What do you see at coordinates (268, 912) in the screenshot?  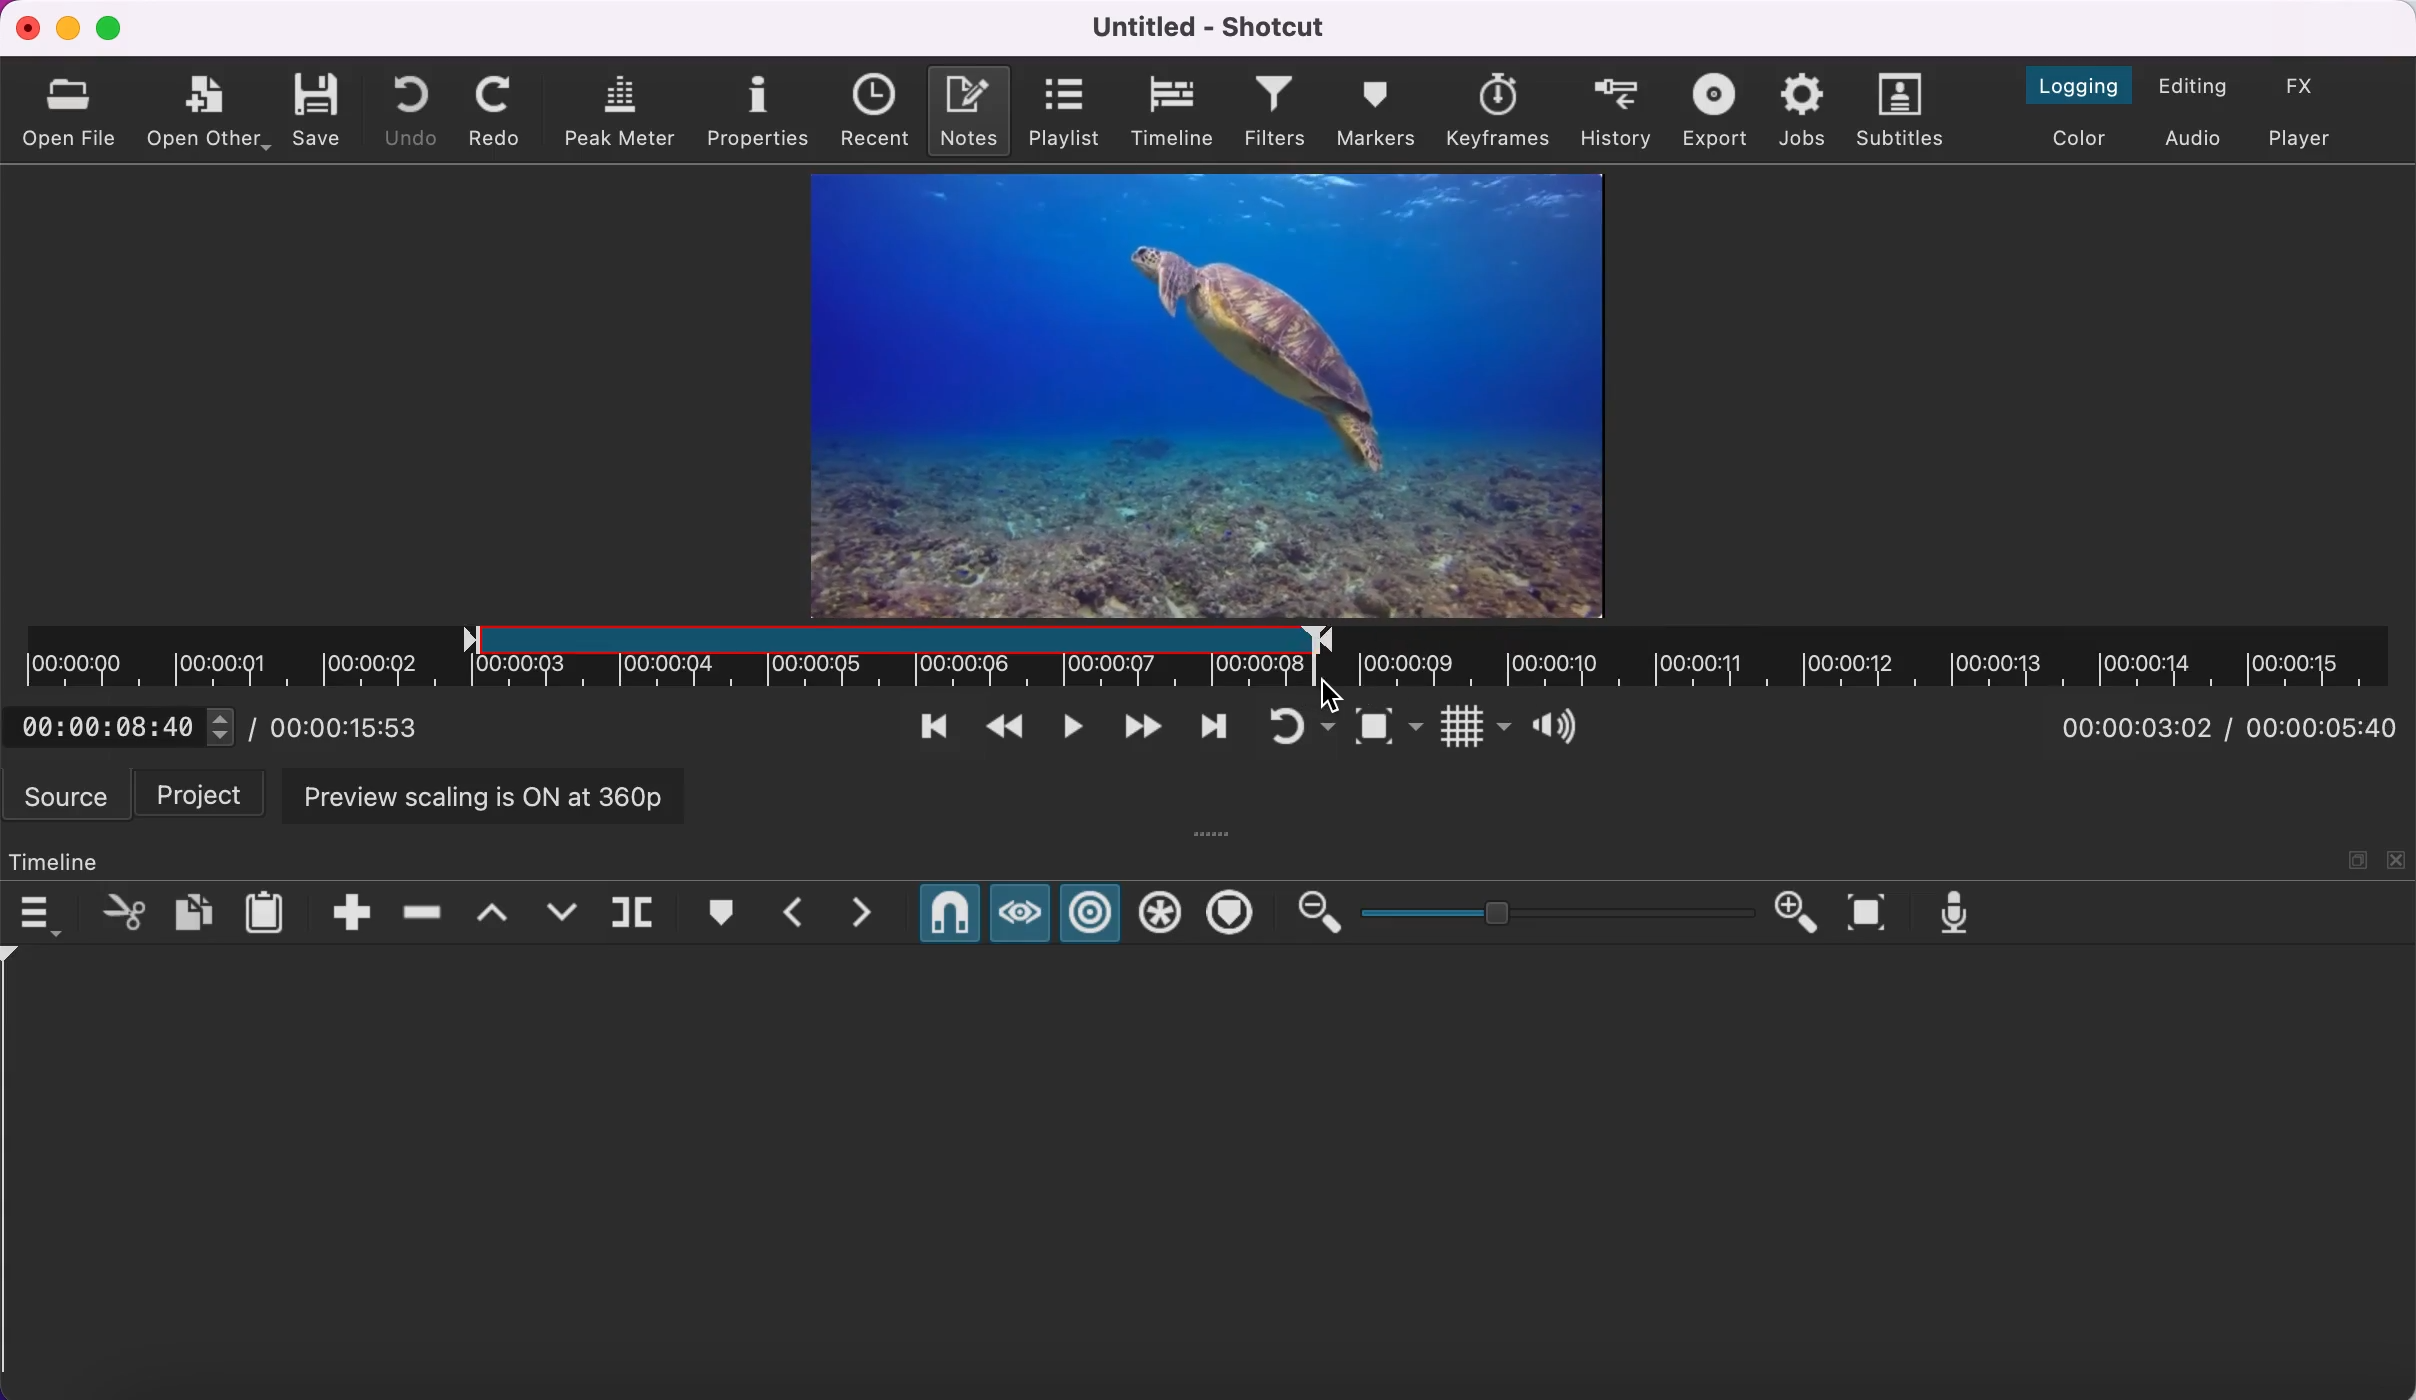 I see `paste` at bounding box center [268, 912].